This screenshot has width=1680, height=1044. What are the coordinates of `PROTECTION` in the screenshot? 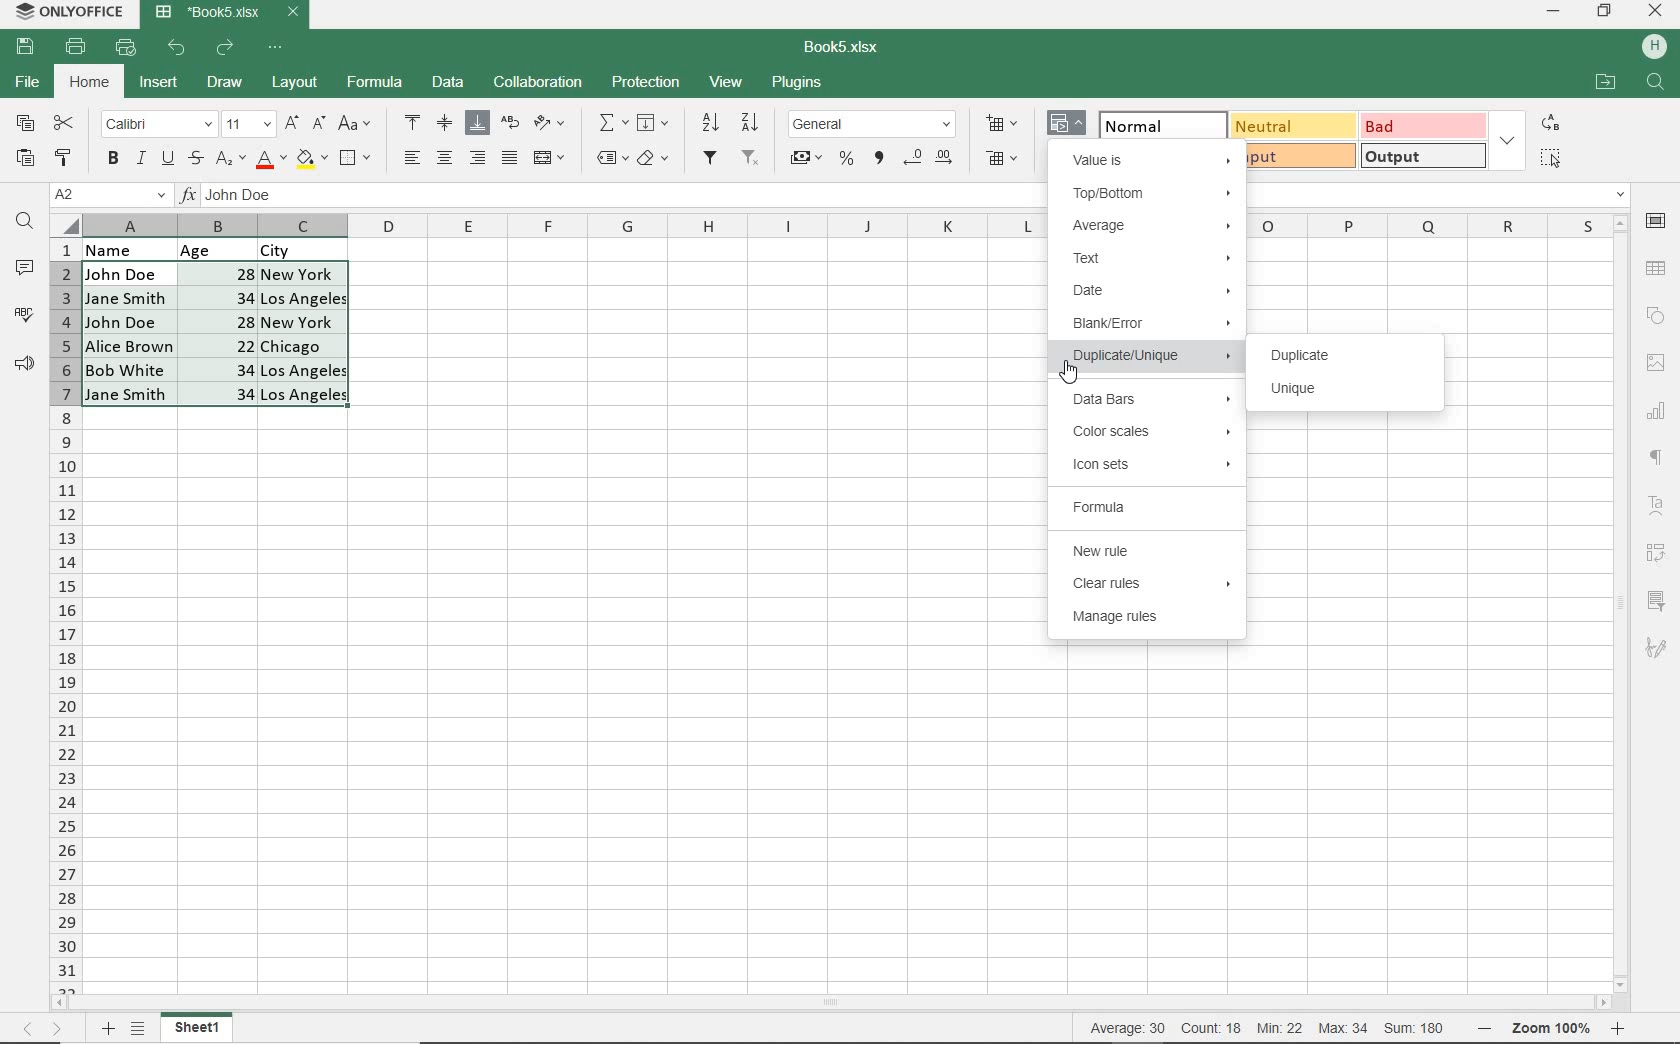 It's located at (646, 82).